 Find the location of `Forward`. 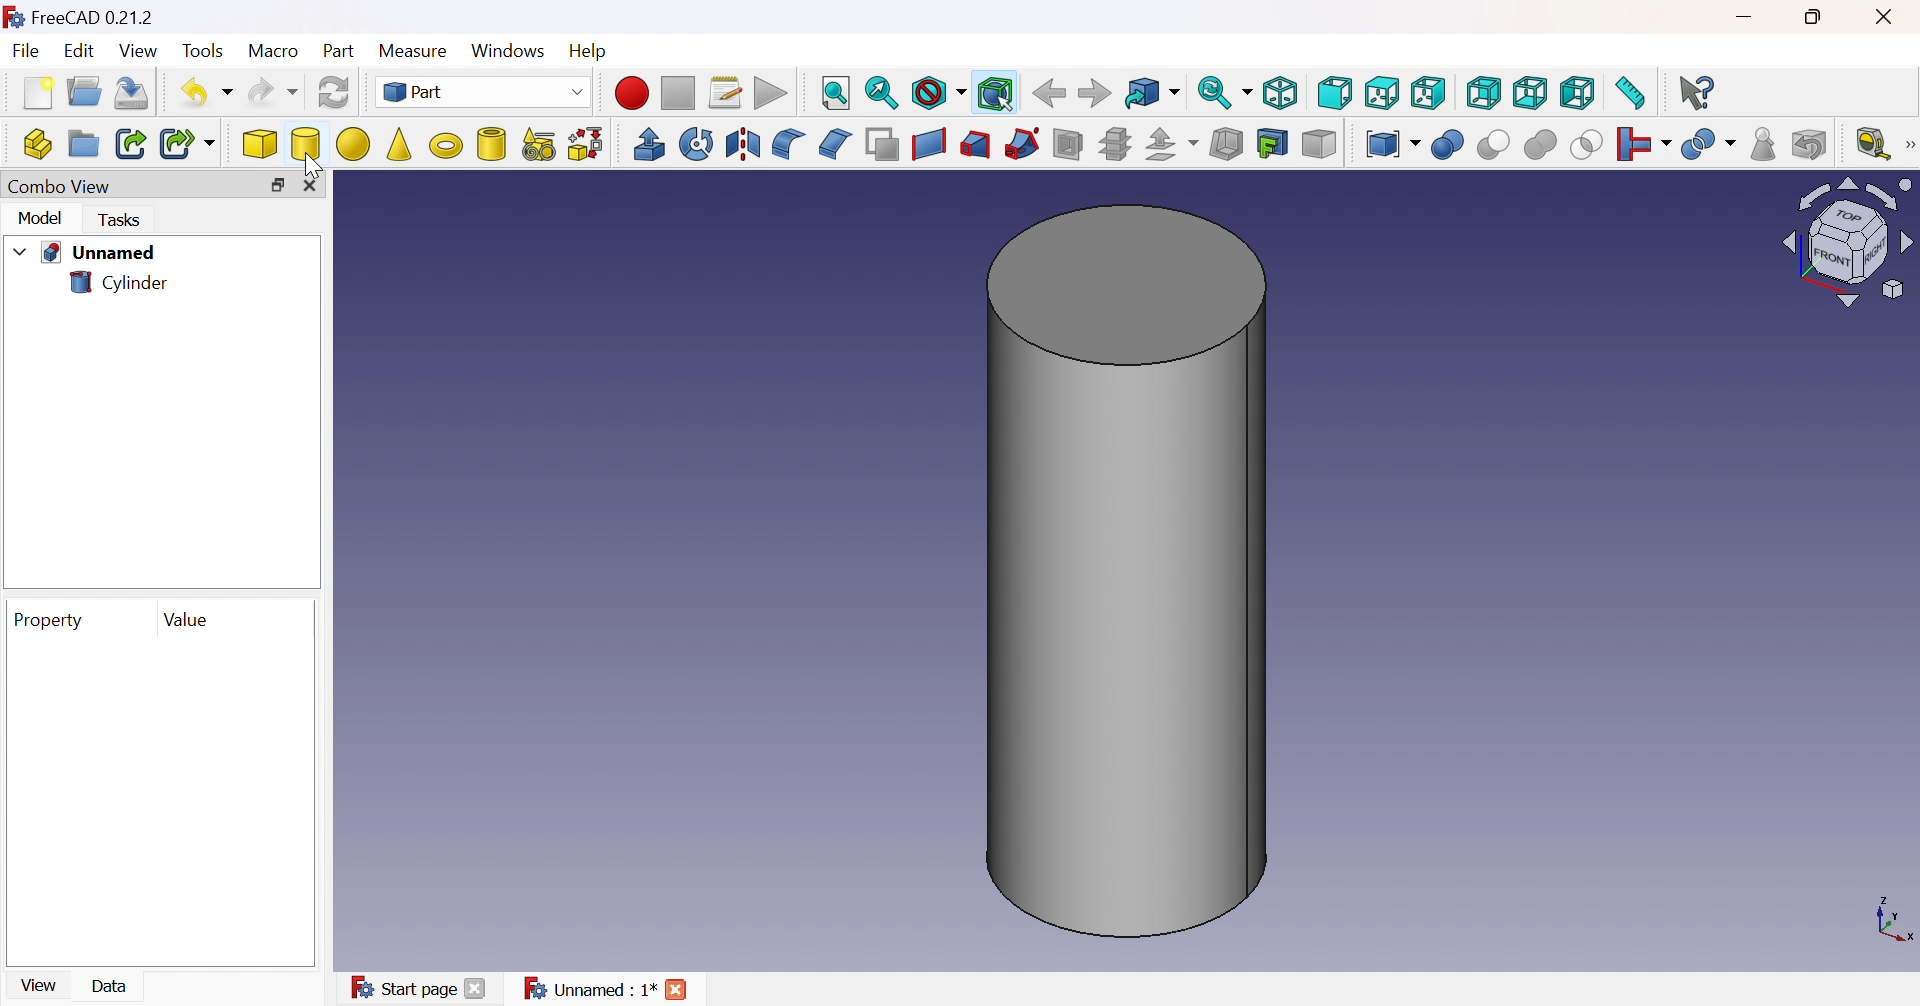

Forward is located at coordinates (1097, 93).